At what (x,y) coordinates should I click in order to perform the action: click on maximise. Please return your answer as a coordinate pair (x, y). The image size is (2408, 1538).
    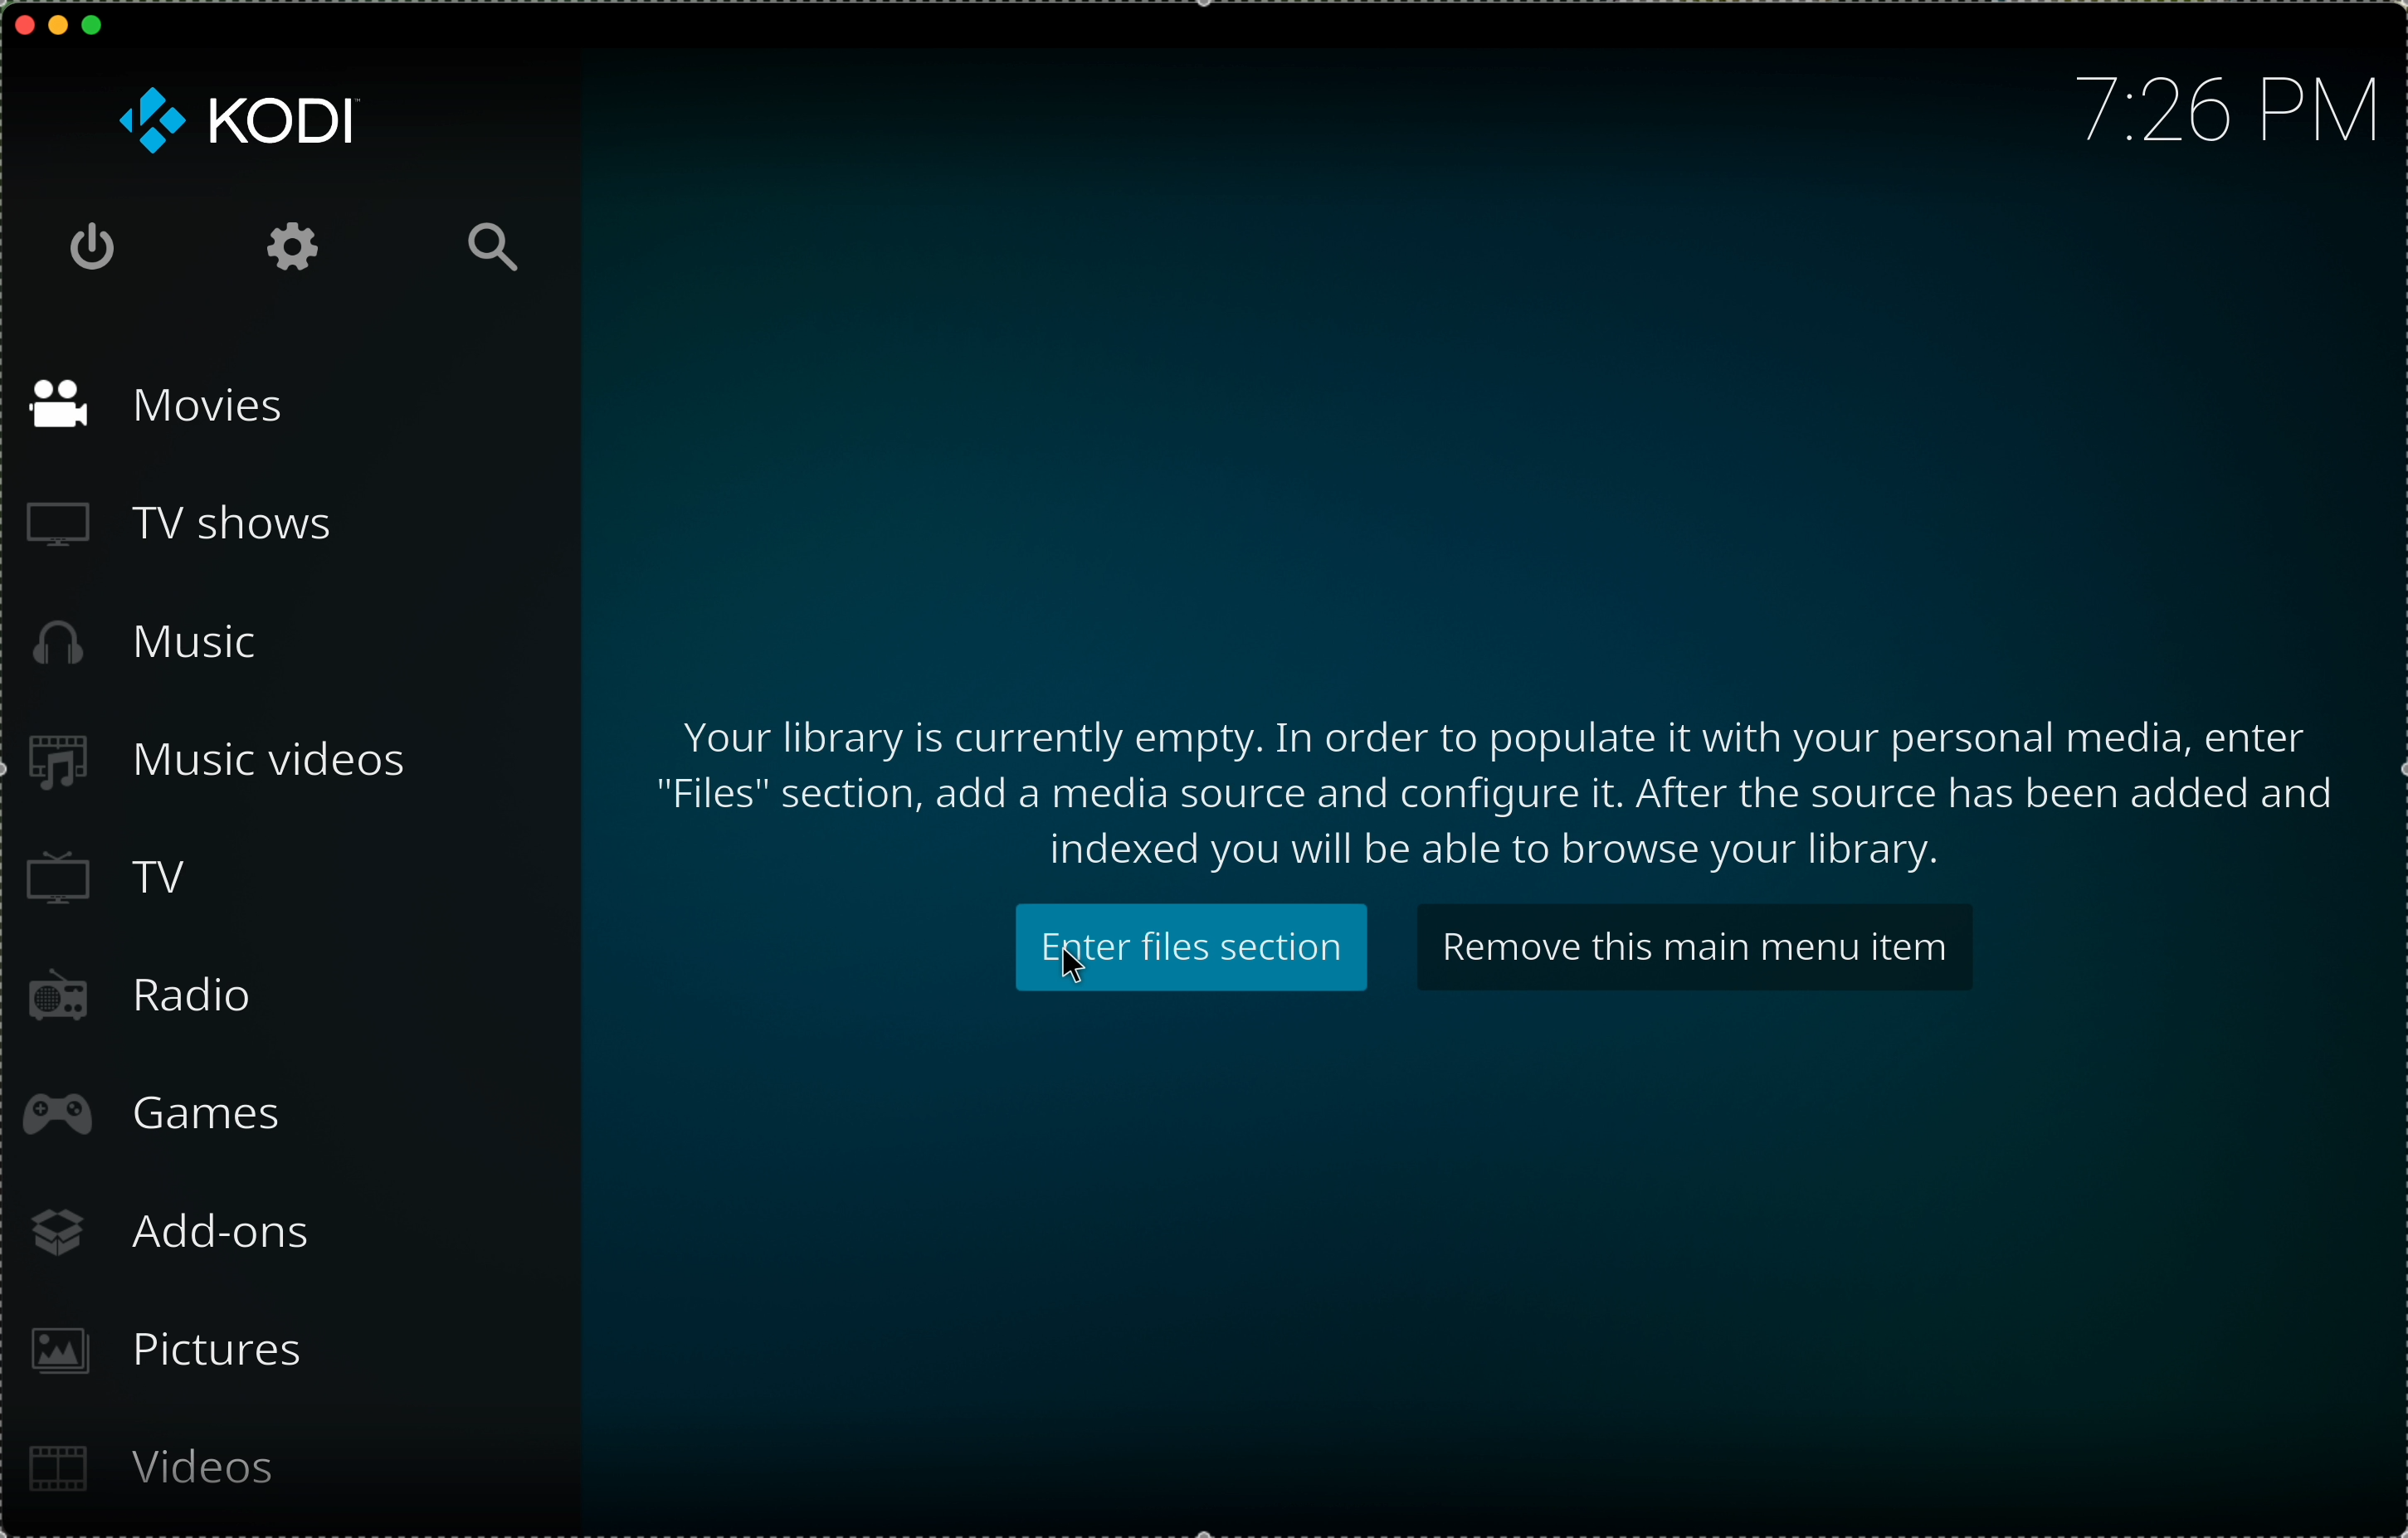
    Looking at the image, I should click on (94, 24).